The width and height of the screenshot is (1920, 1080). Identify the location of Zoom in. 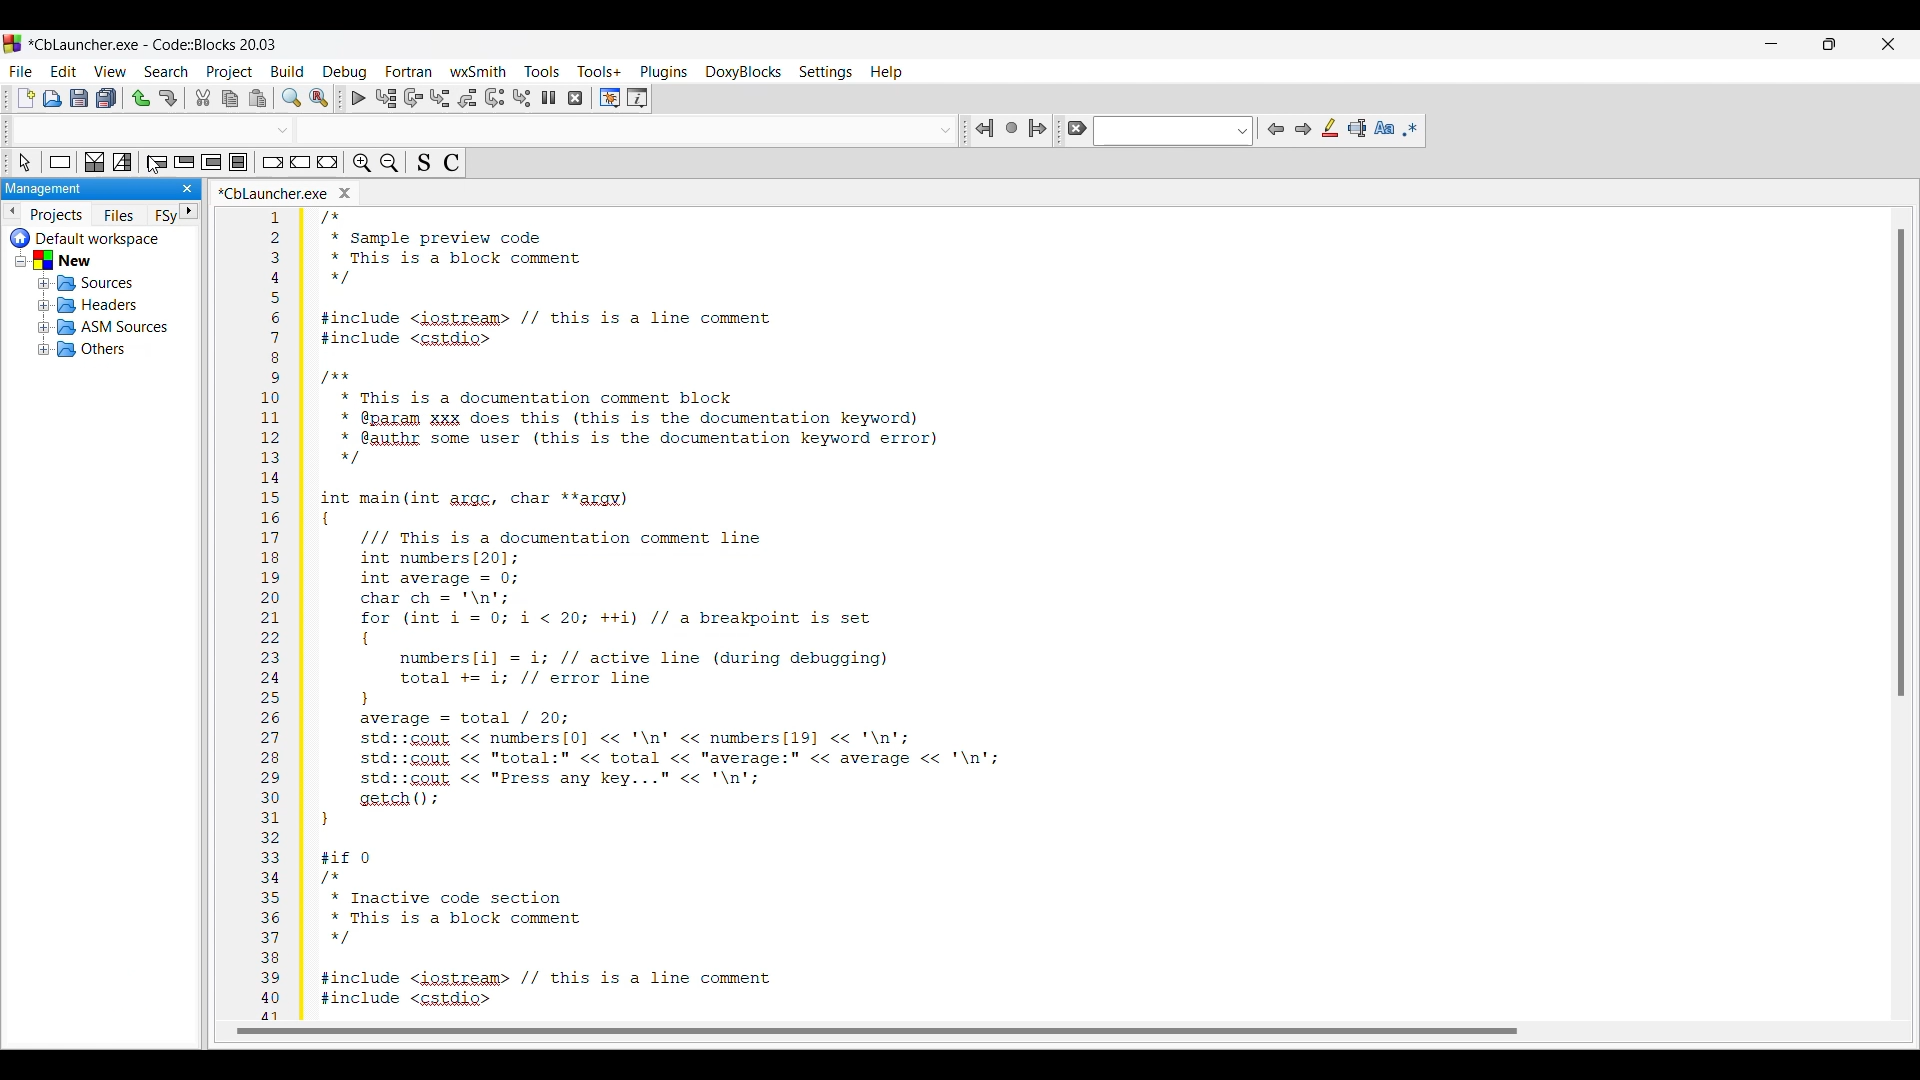
(362, 162).